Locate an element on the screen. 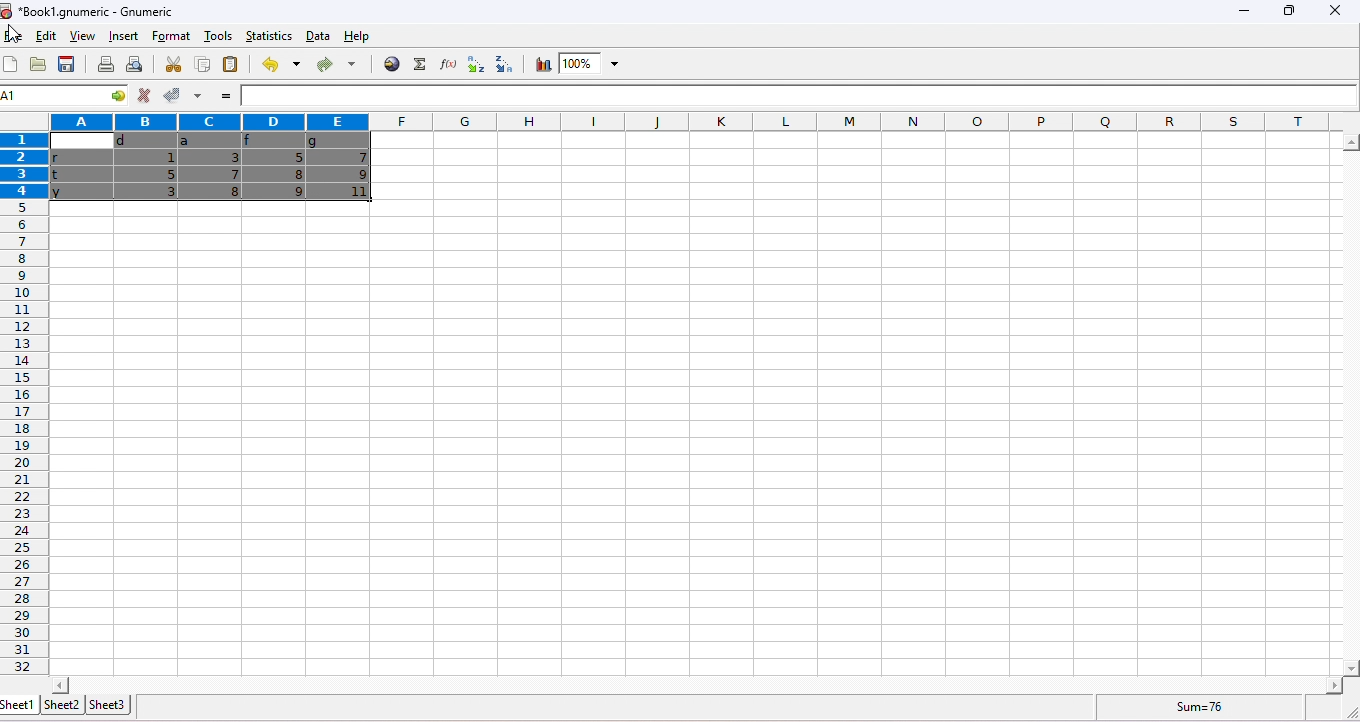  tools is located at coordinates (217, 37).